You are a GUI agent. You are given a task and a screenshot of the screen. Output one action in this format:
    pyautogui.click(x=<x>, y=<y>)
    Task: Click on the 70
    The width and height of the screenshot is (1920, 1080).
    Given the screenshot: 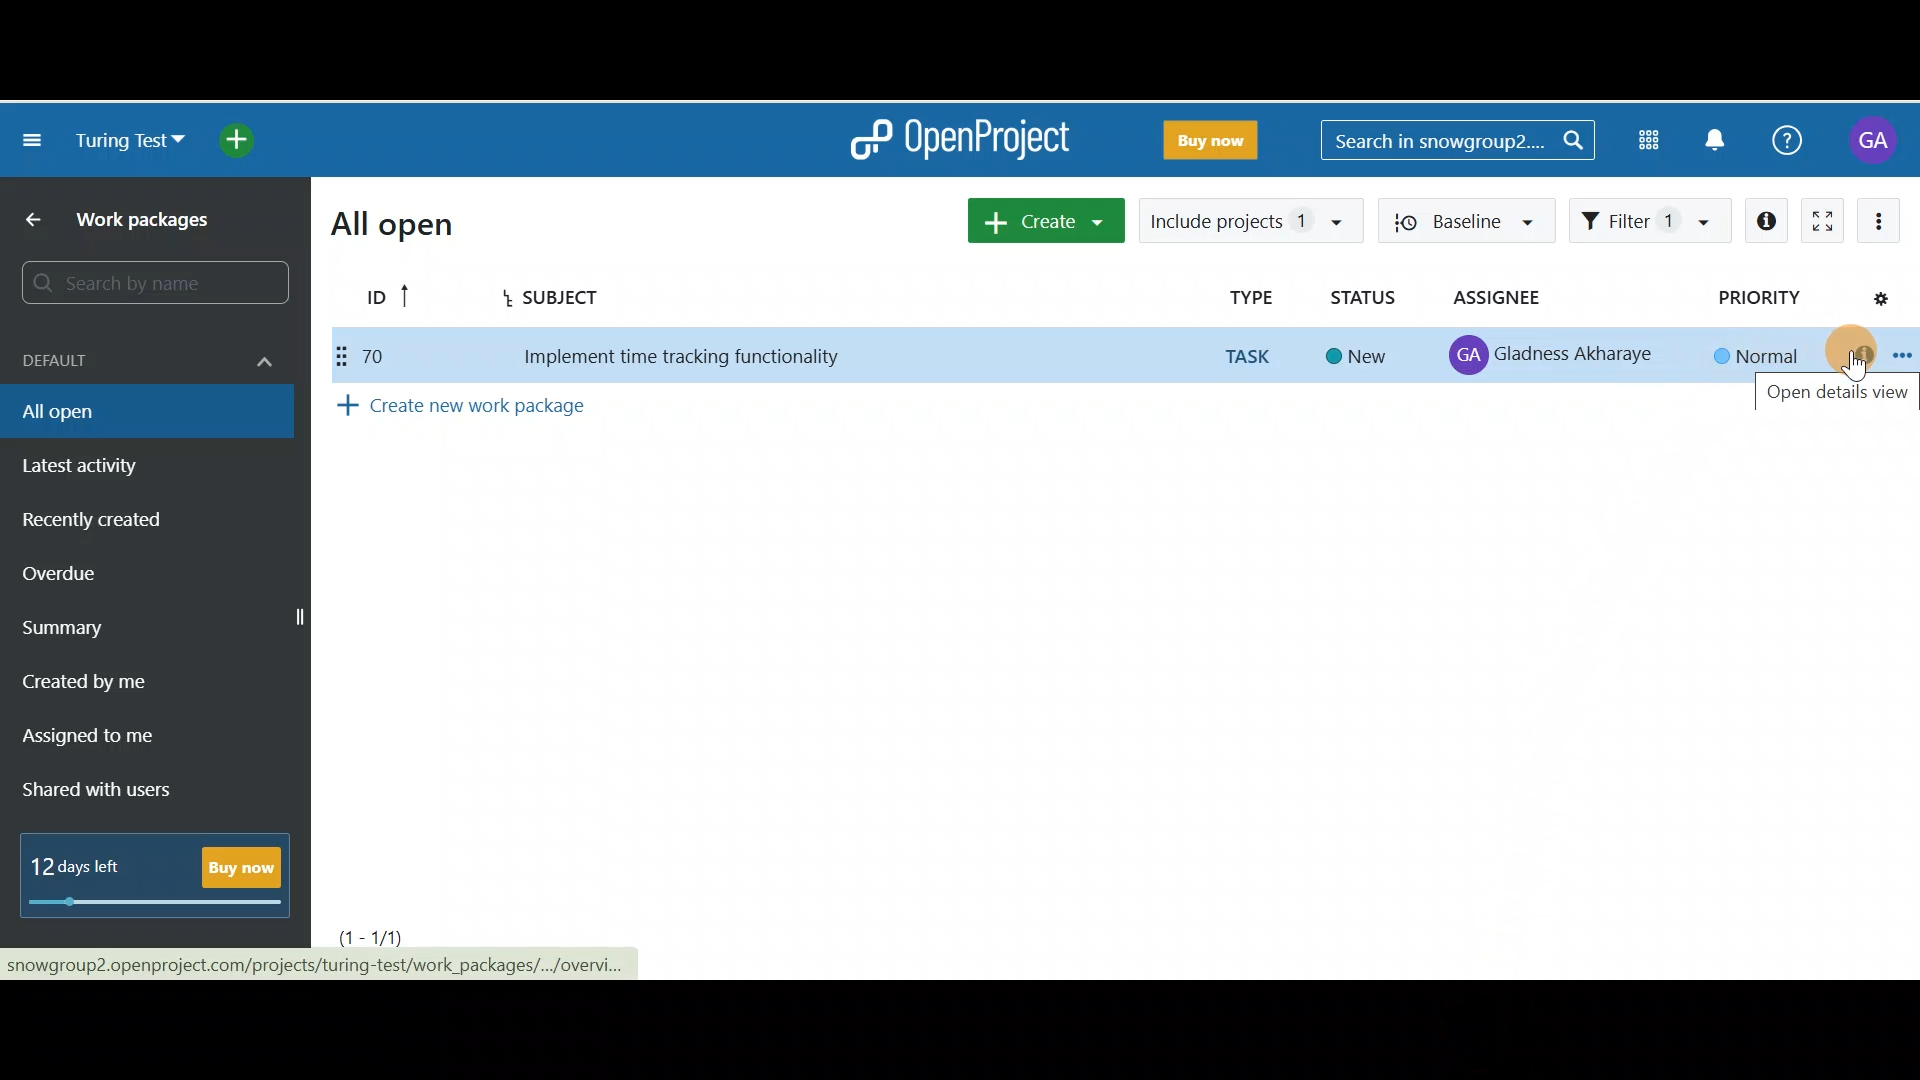 What is the action you would take?
    pyautogui.click(x=378, y=354)
    